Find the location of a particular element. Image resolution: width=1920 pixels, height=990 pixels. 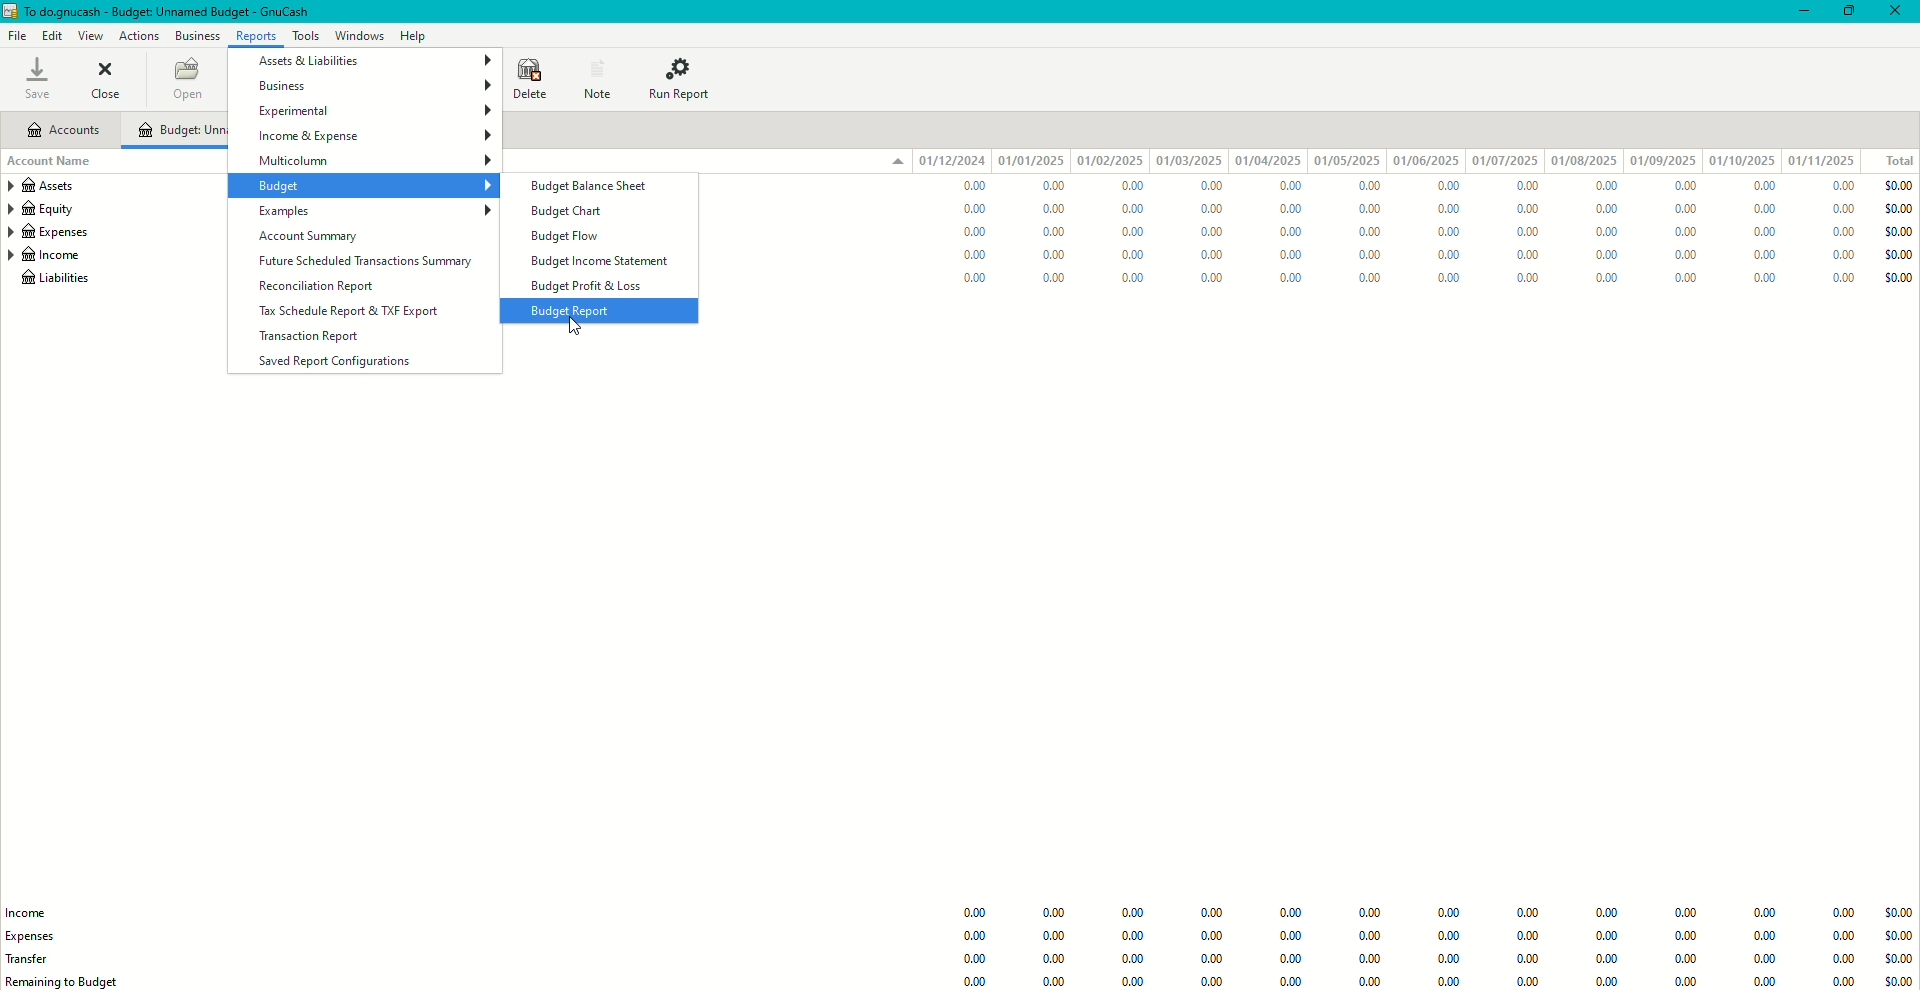

0.00 is located at coordinates (1292, 959).